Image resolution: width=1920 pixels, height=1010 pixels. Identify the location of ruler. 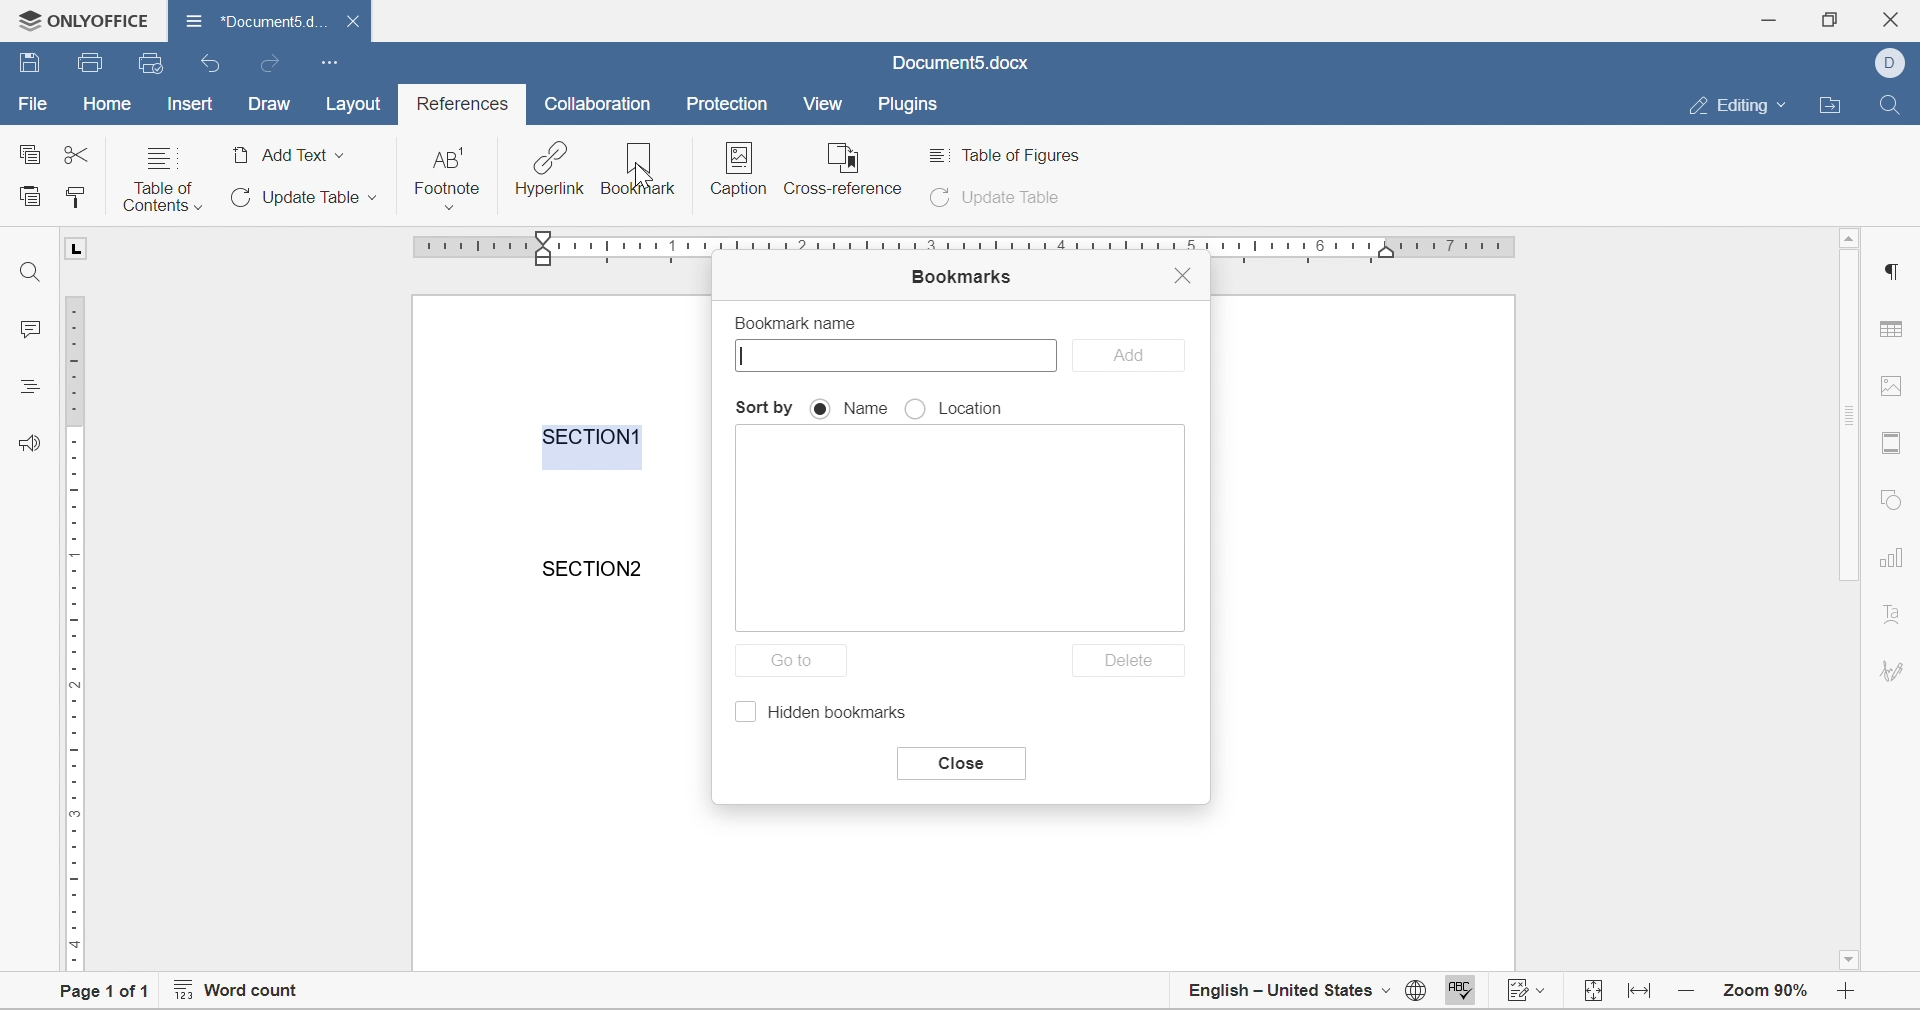
(72, 631).